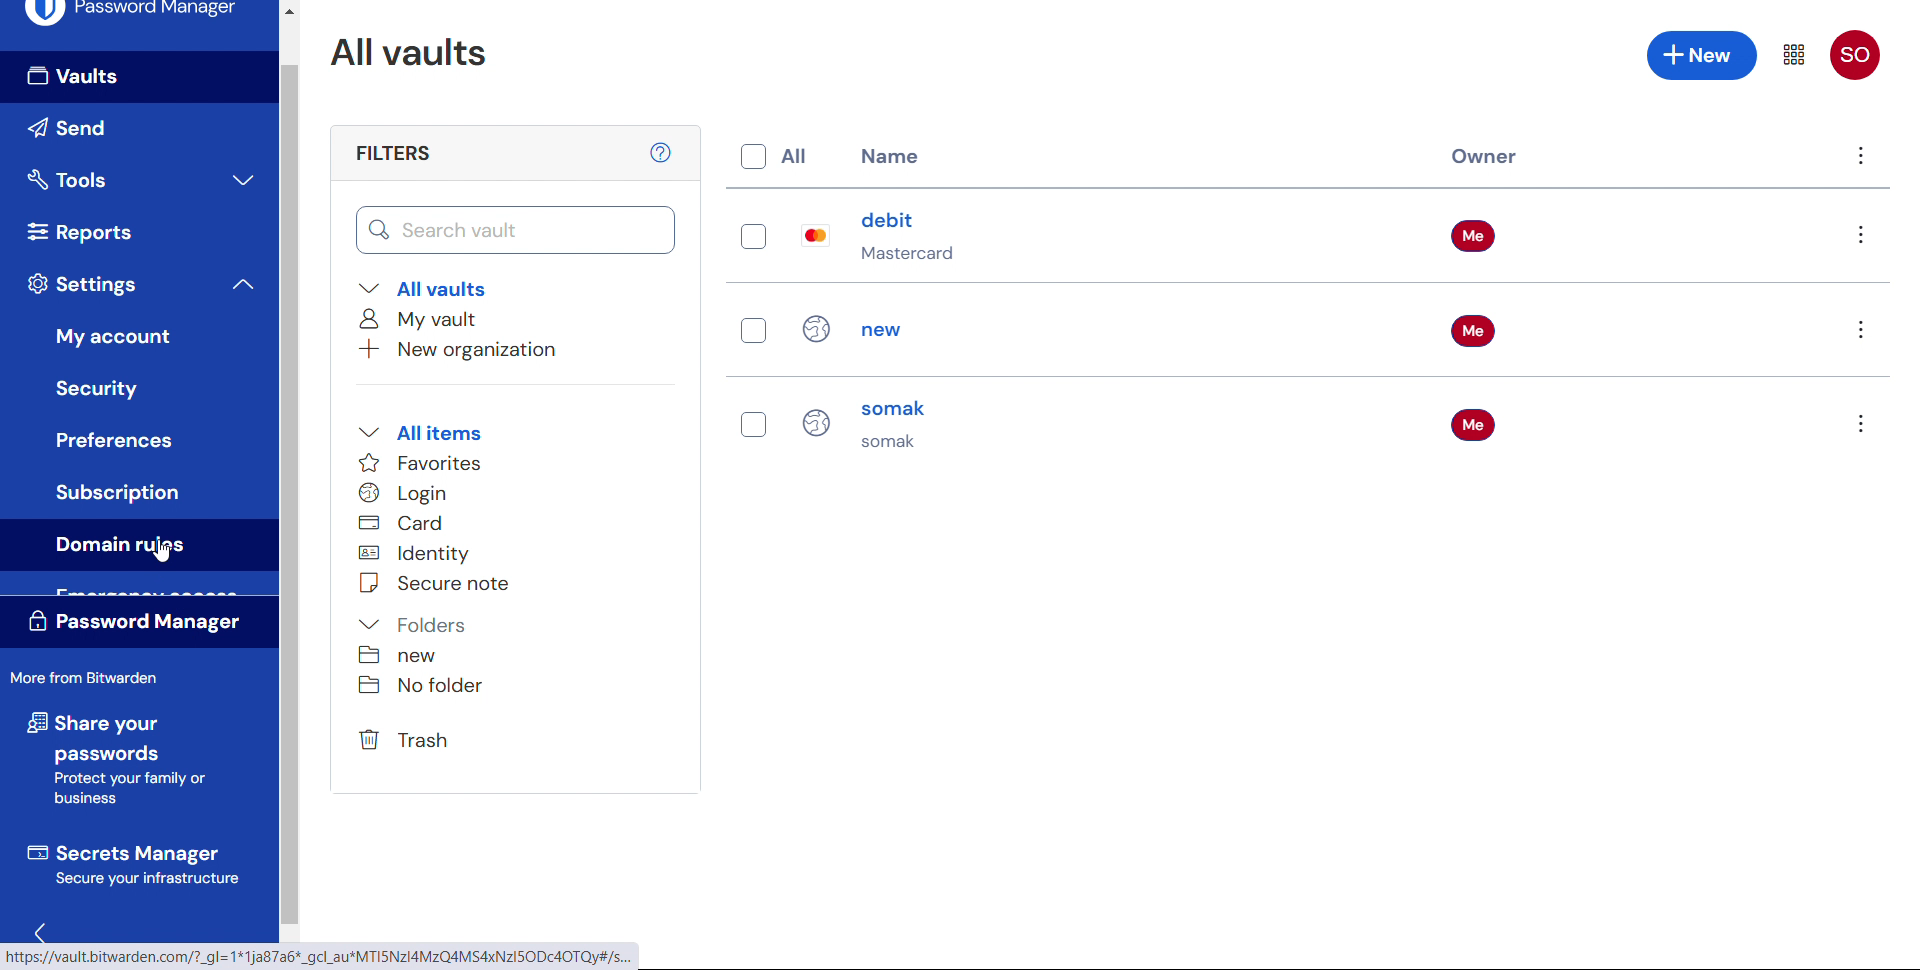 The image size is (1920, 970). I want to click on trash , so click(407, 740).